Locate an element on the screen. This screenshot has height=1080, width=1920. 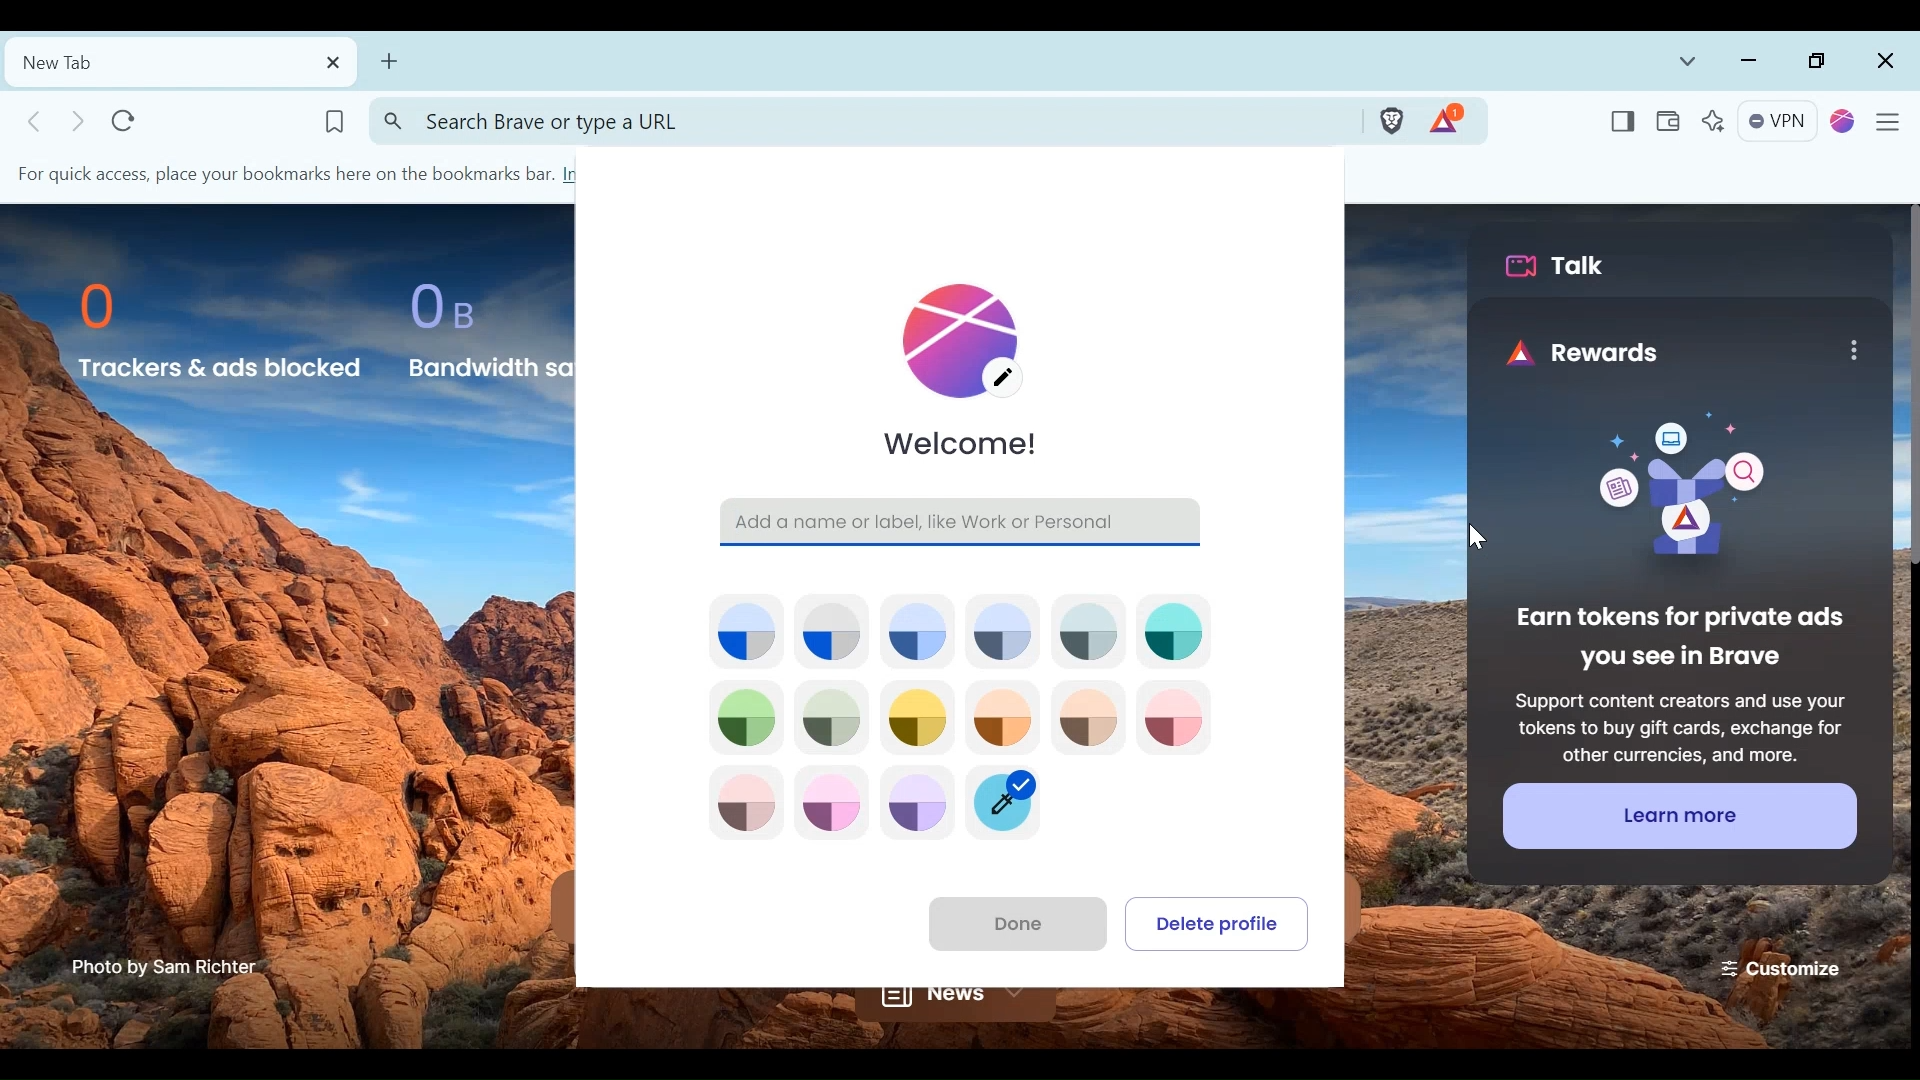
Theme is located at coordinates (1006, 718).